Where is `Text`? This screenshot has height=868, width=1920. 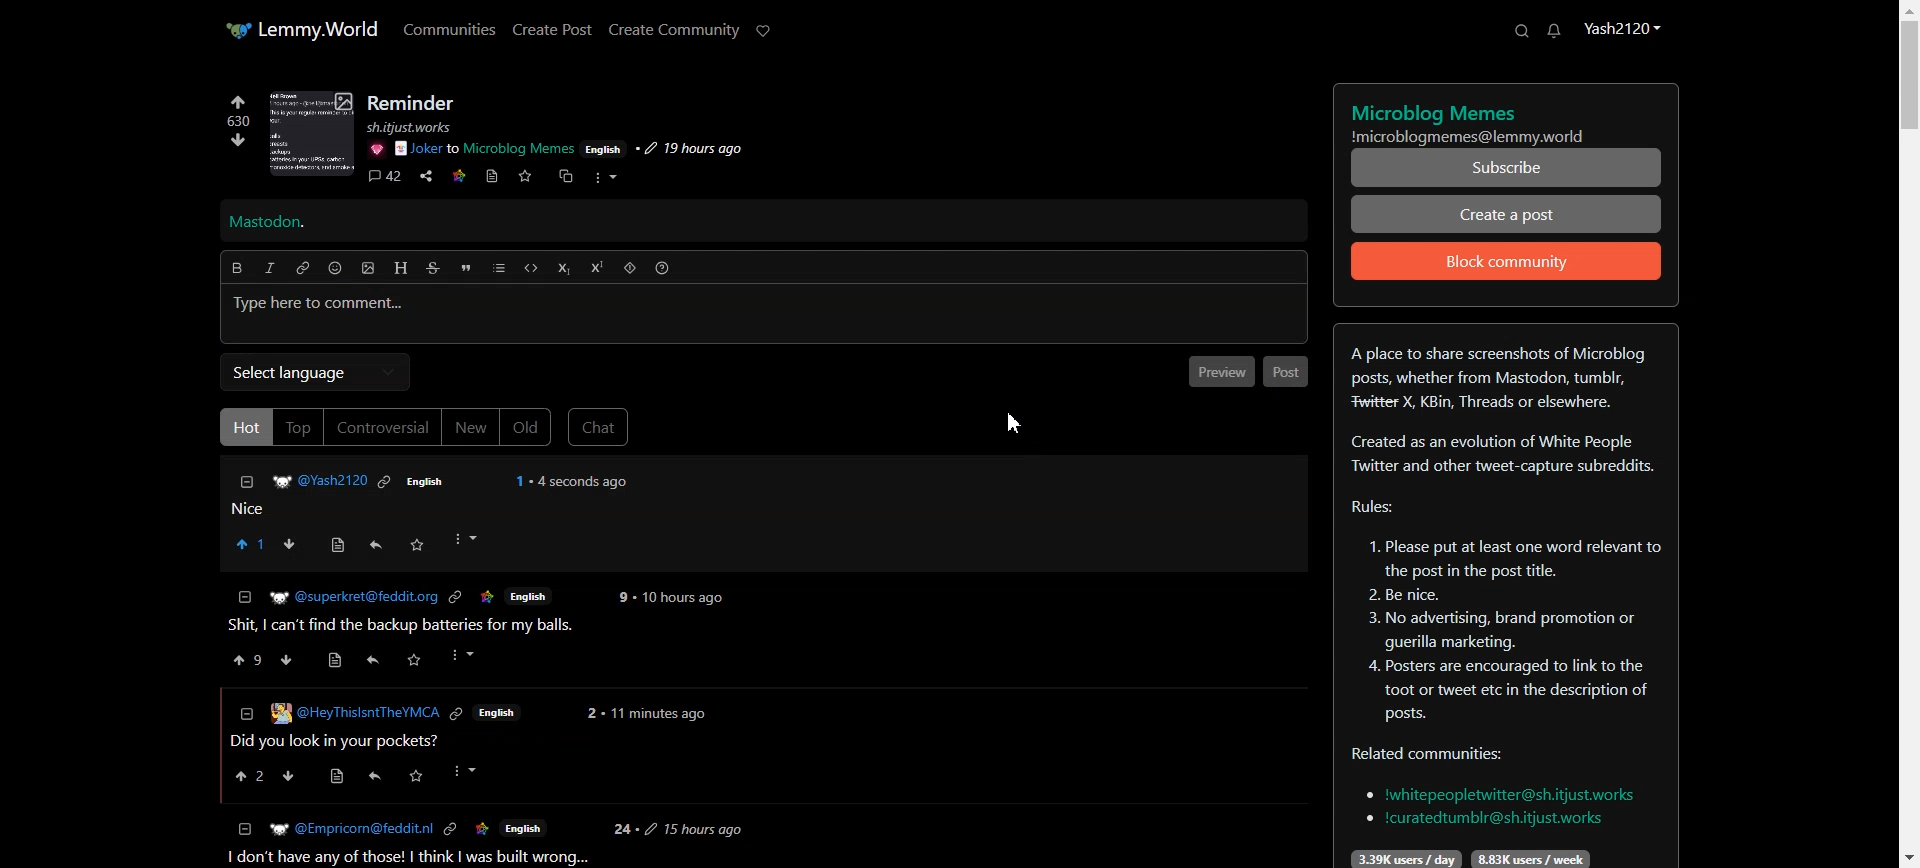 Text is located at coordinates (413, 103).